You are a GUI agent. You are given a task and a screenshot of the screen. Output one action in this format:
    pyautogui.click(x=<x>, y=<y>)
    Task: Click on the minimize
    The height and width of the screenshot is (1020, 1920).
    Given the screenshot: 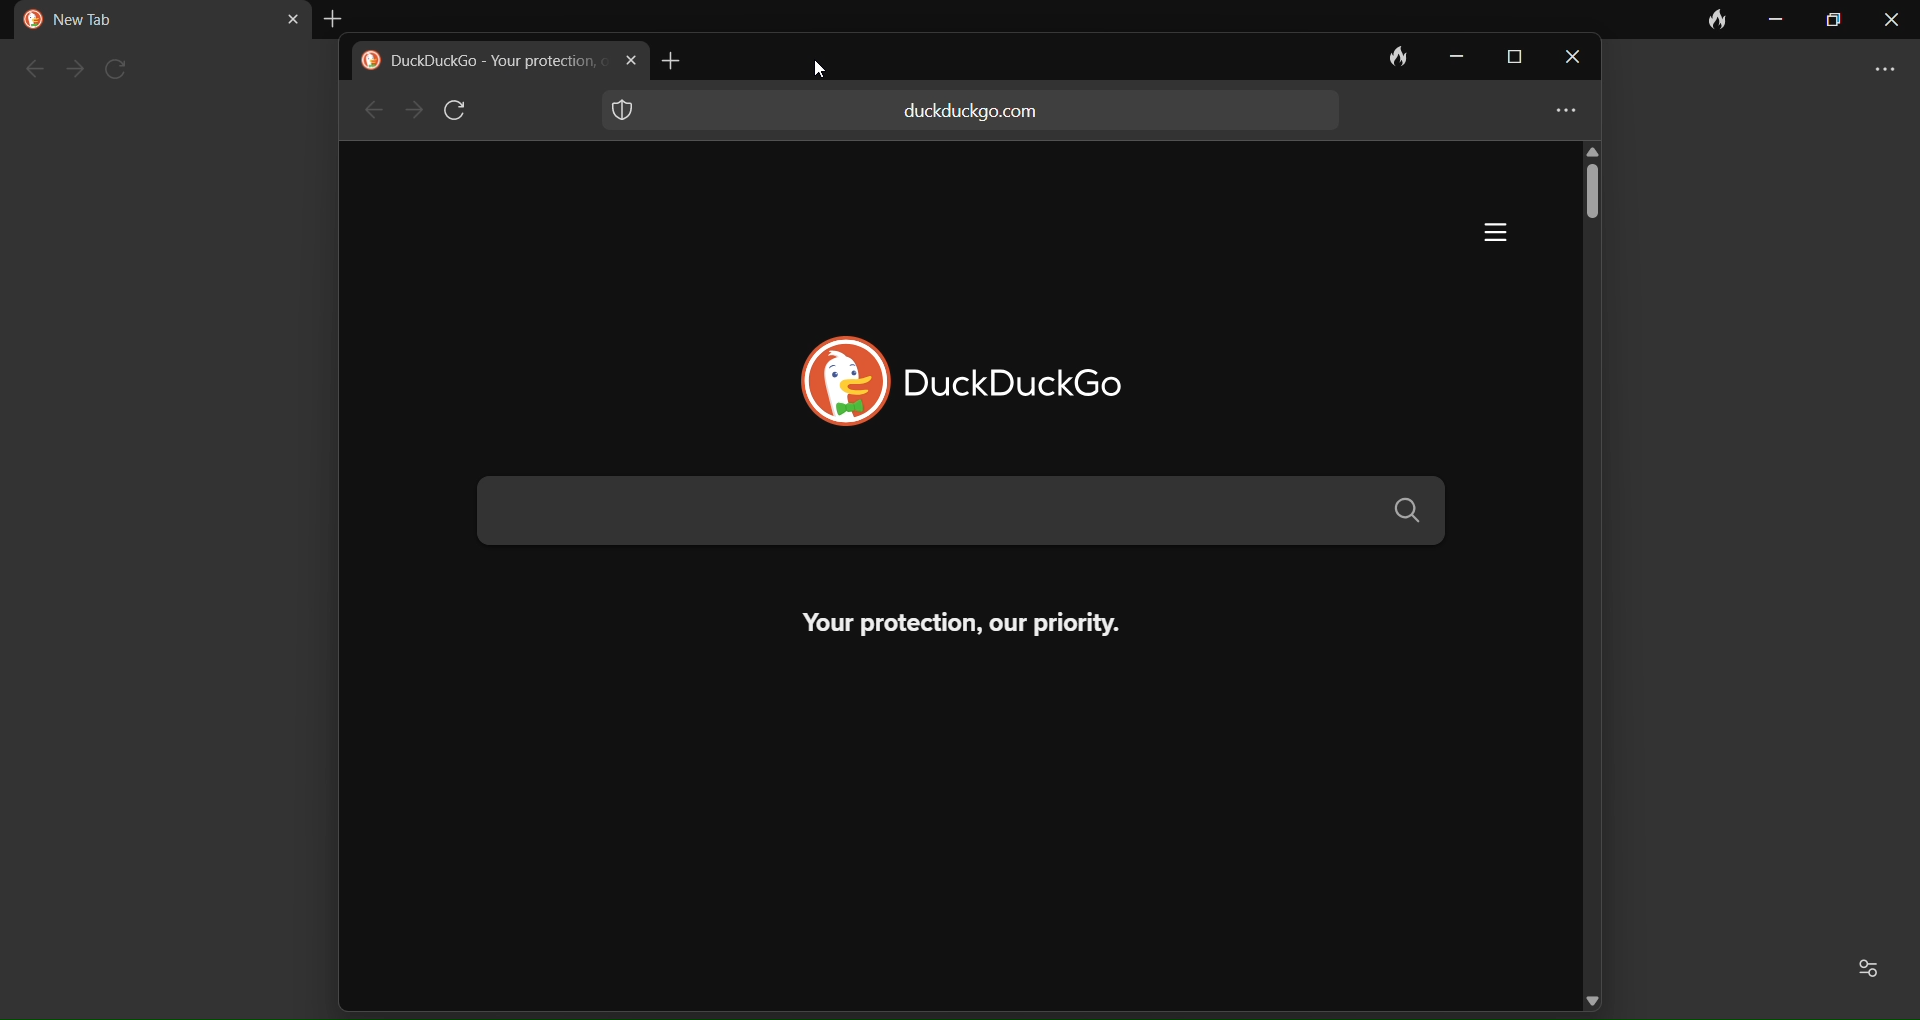 What is the action you would take?
    pyautogui.click(x=1777, y=22)
    